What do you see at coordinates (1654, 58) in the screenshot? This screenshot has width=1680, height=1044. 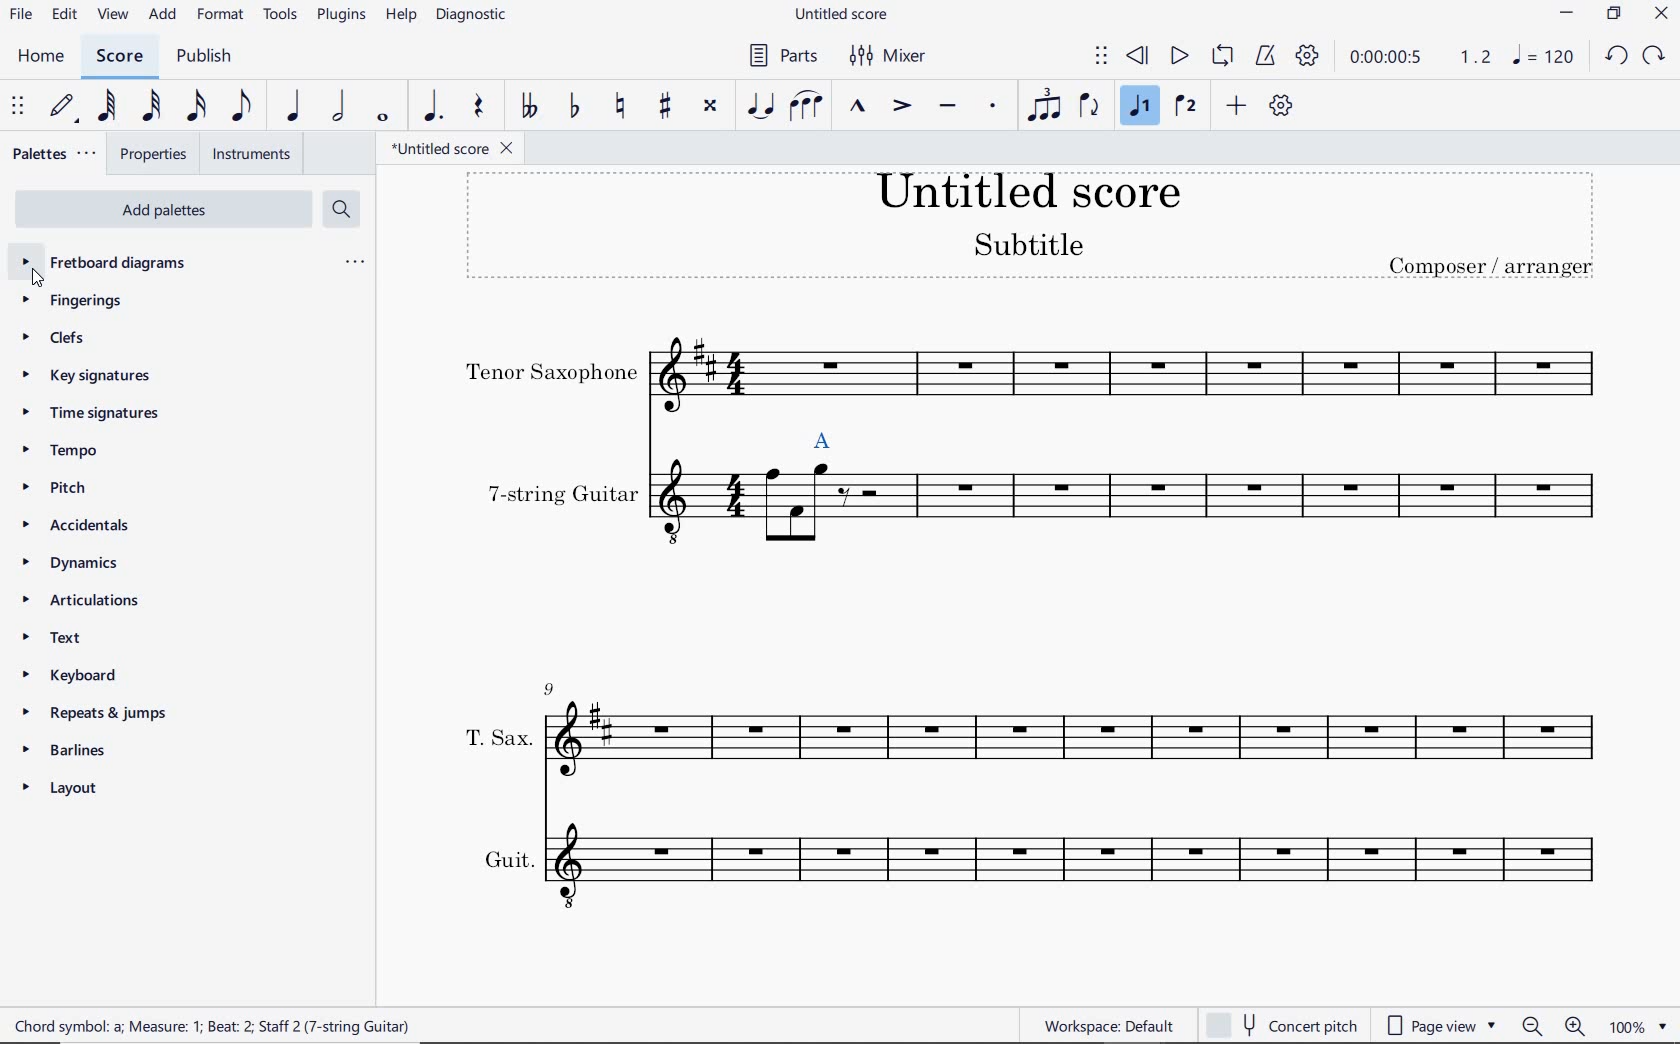 I see `REDO` at bounding box center [1654, 58].